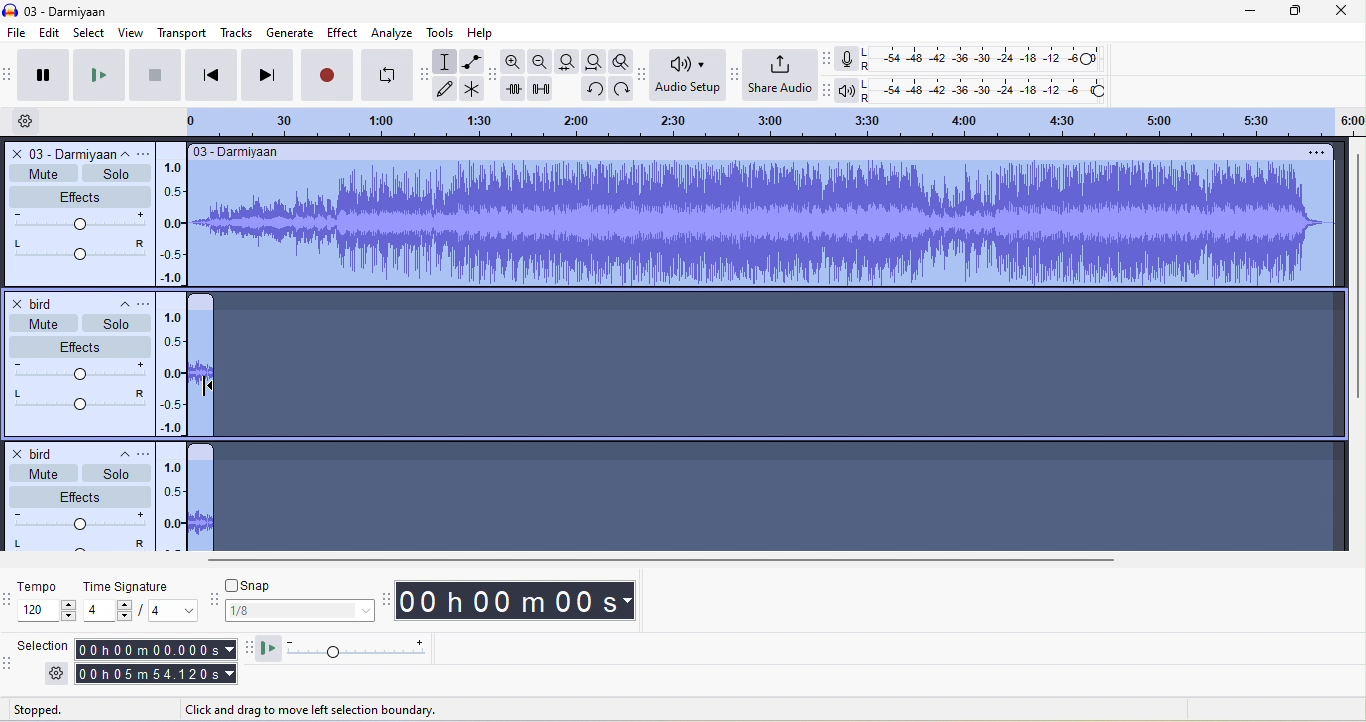  What do you see at coordinates (9, 668) in the screenshot?
I see `audacity selection toolbar` at bounding box center [9, 668].